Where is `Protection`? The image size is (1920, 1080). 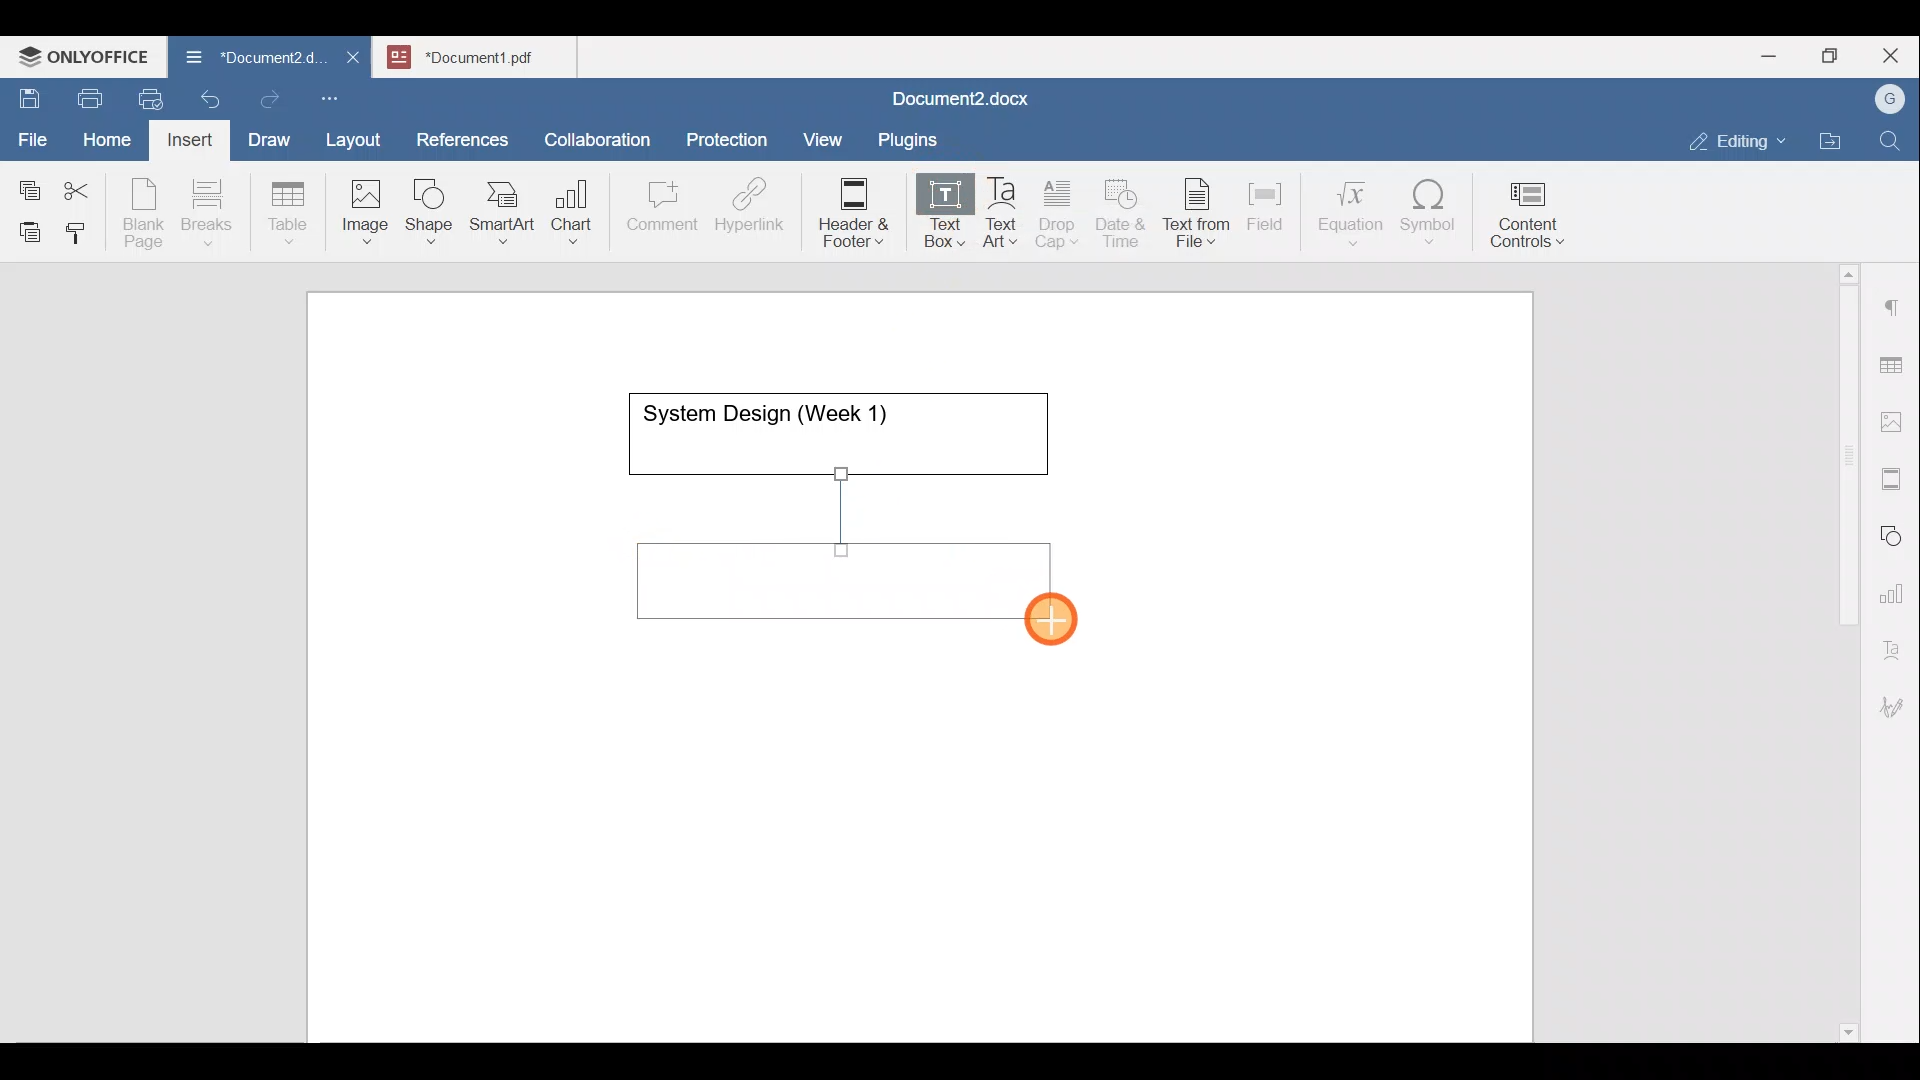
Protection is located at coordinates (733, 137).